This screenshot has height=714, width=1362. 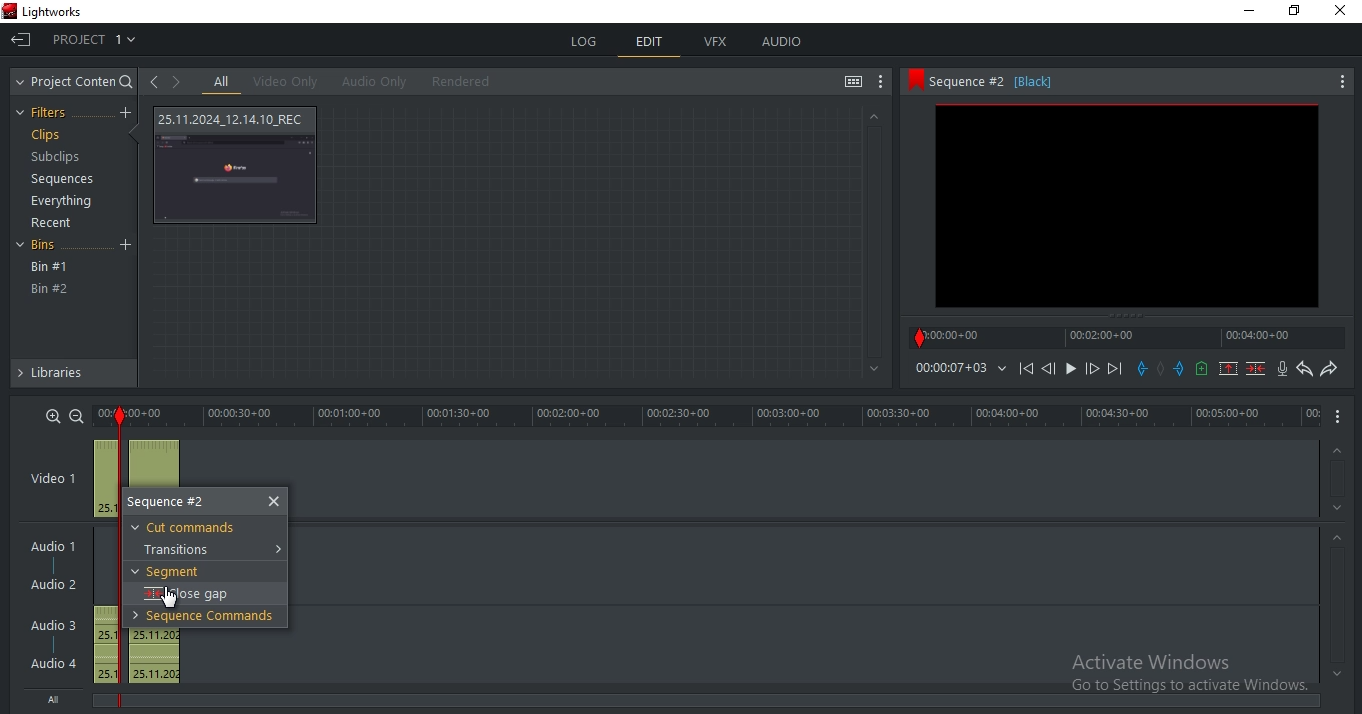 I want to click on video, so click(x=137, y=459).